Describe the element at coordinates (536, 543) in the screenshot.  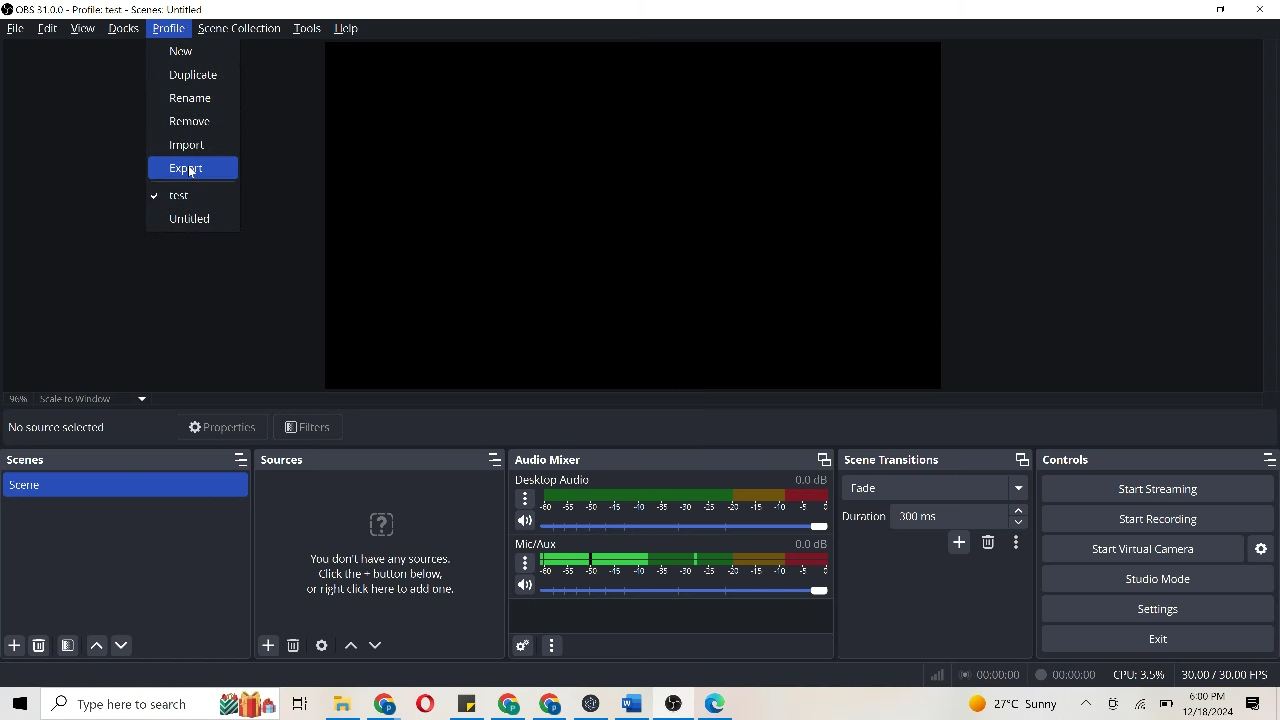
I see `Mic/Aux` at that location.